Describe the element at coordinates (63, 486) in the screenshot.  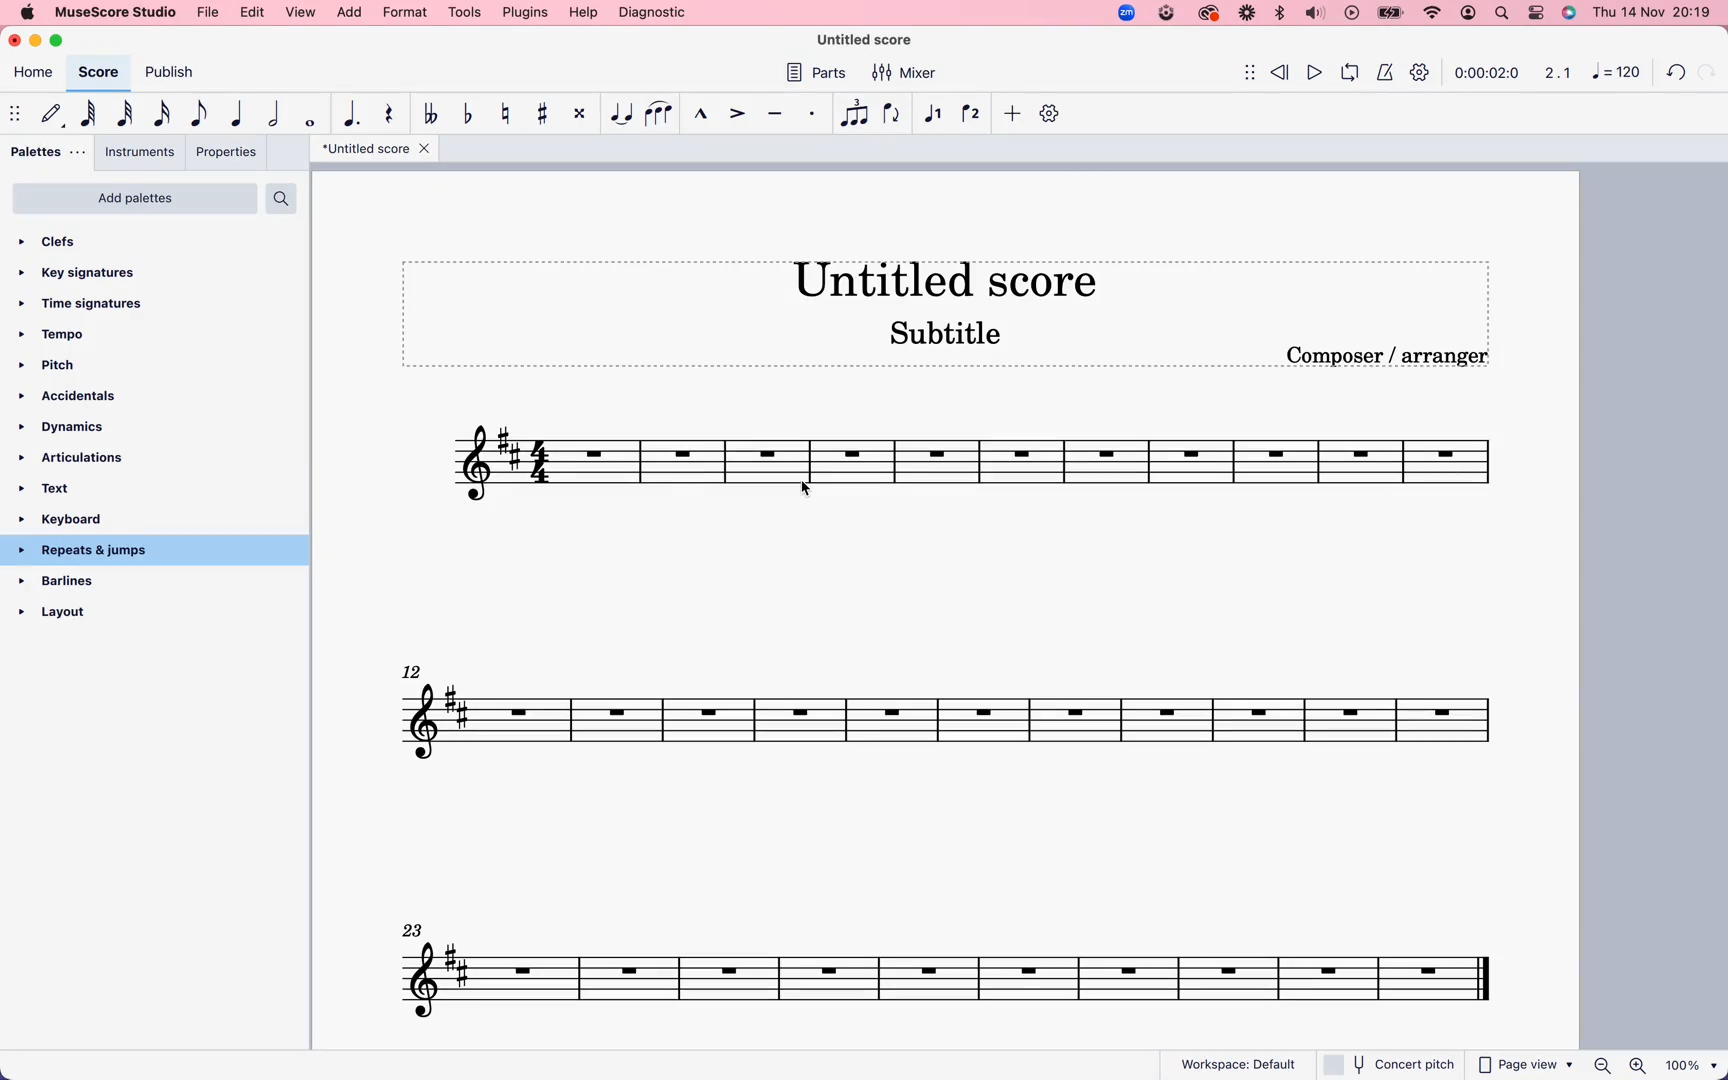
I see `text` at that location.